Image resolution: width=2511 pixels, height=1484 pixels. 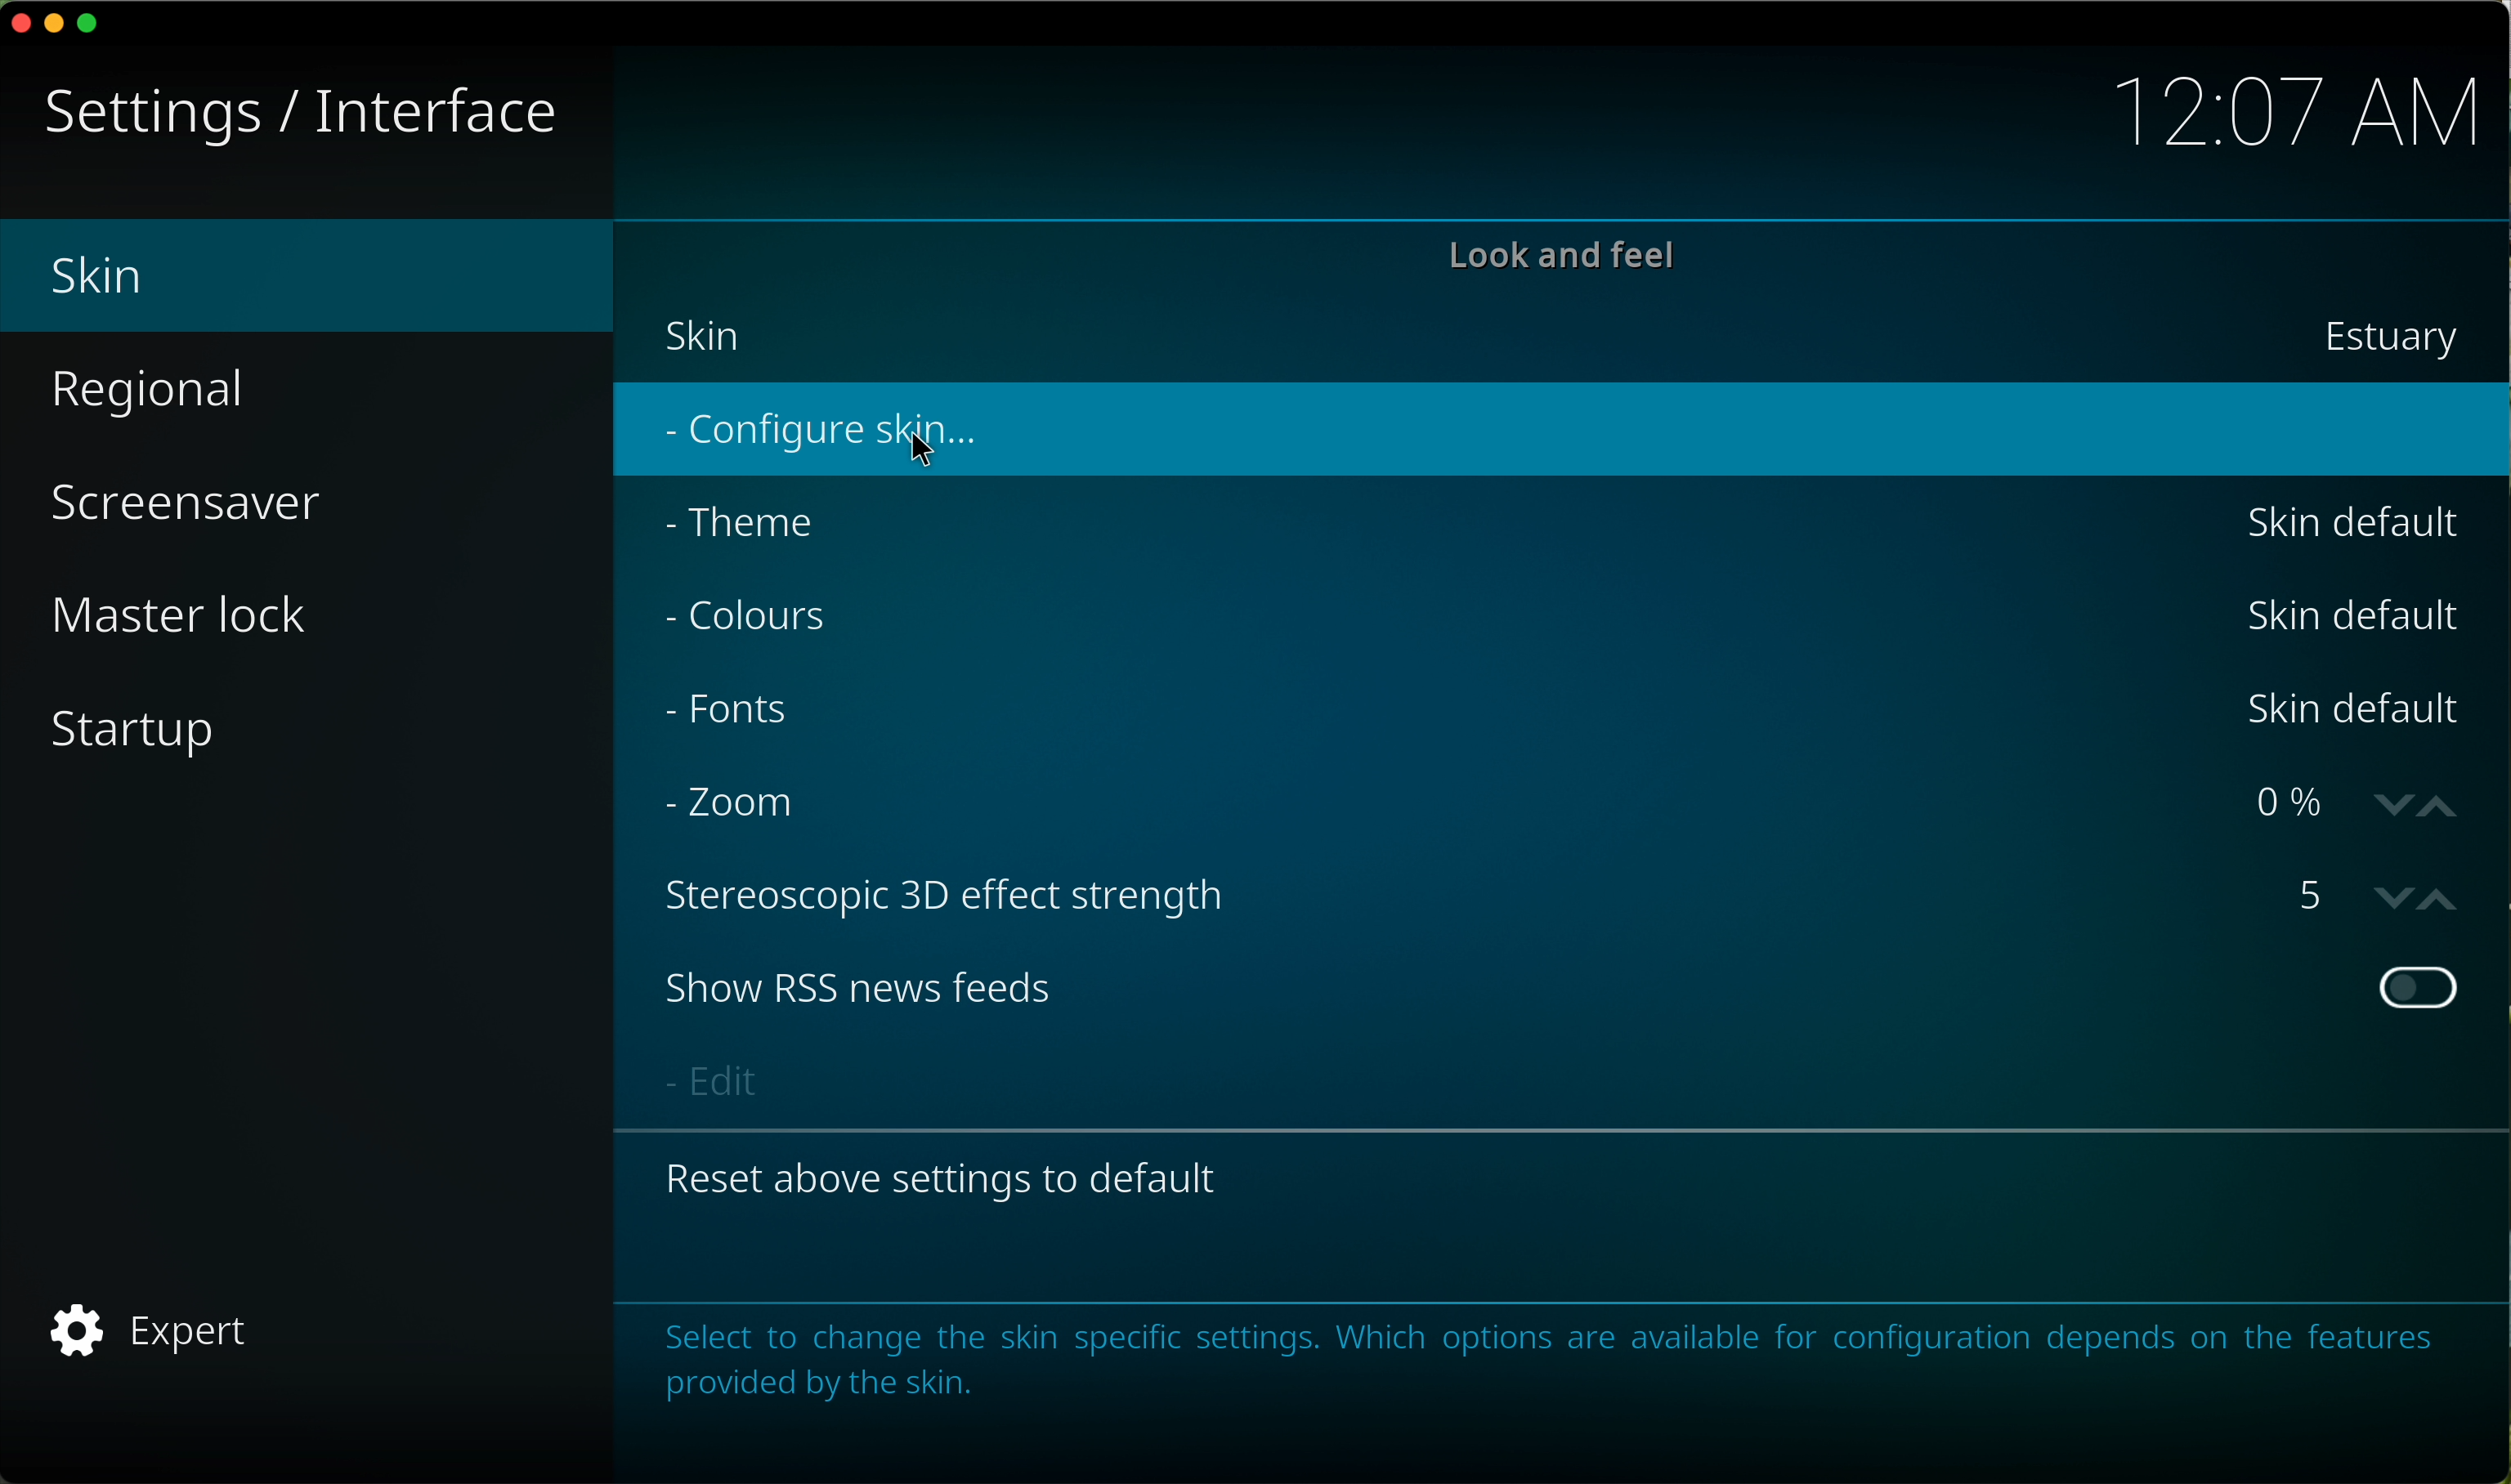 I want to click on reset above settings to default, so click(x=948, y=1175).